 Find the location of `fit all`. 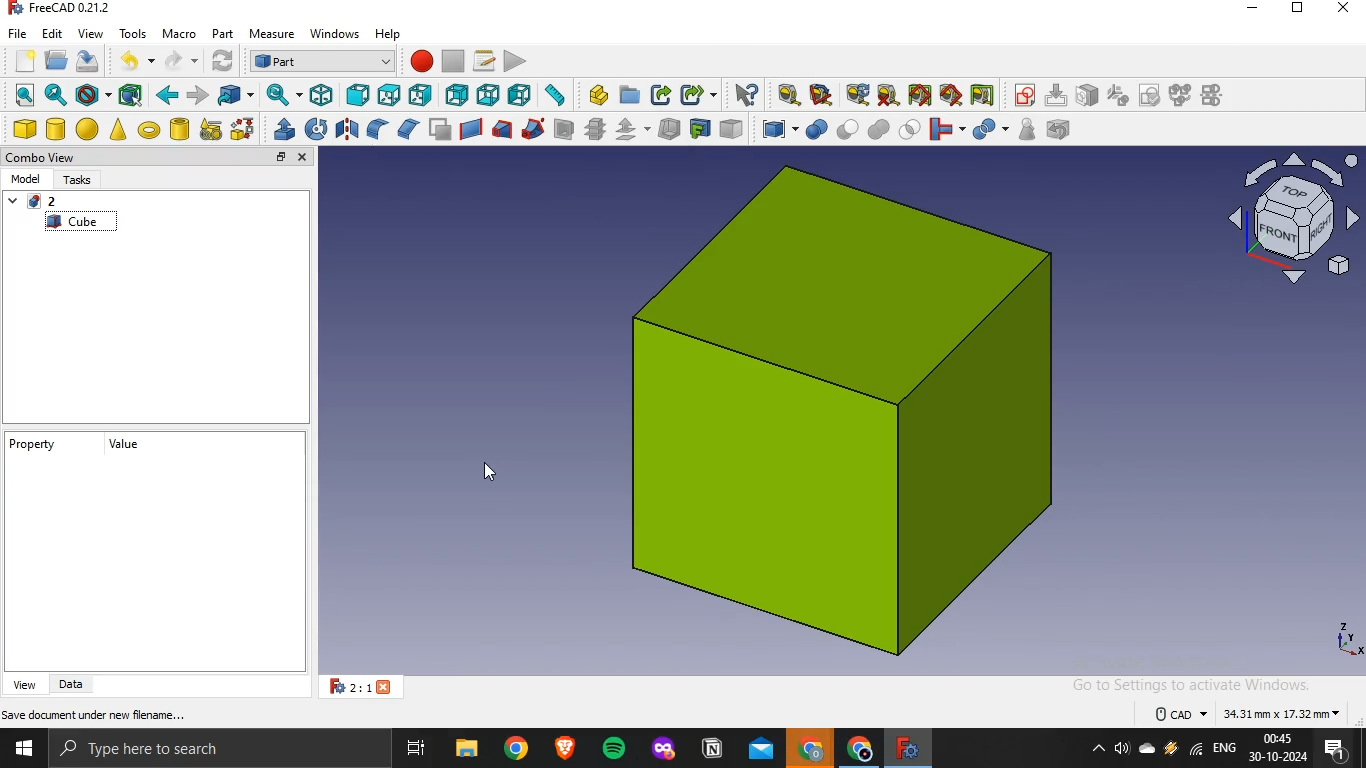

fit all is located at coordinates (25, 94).